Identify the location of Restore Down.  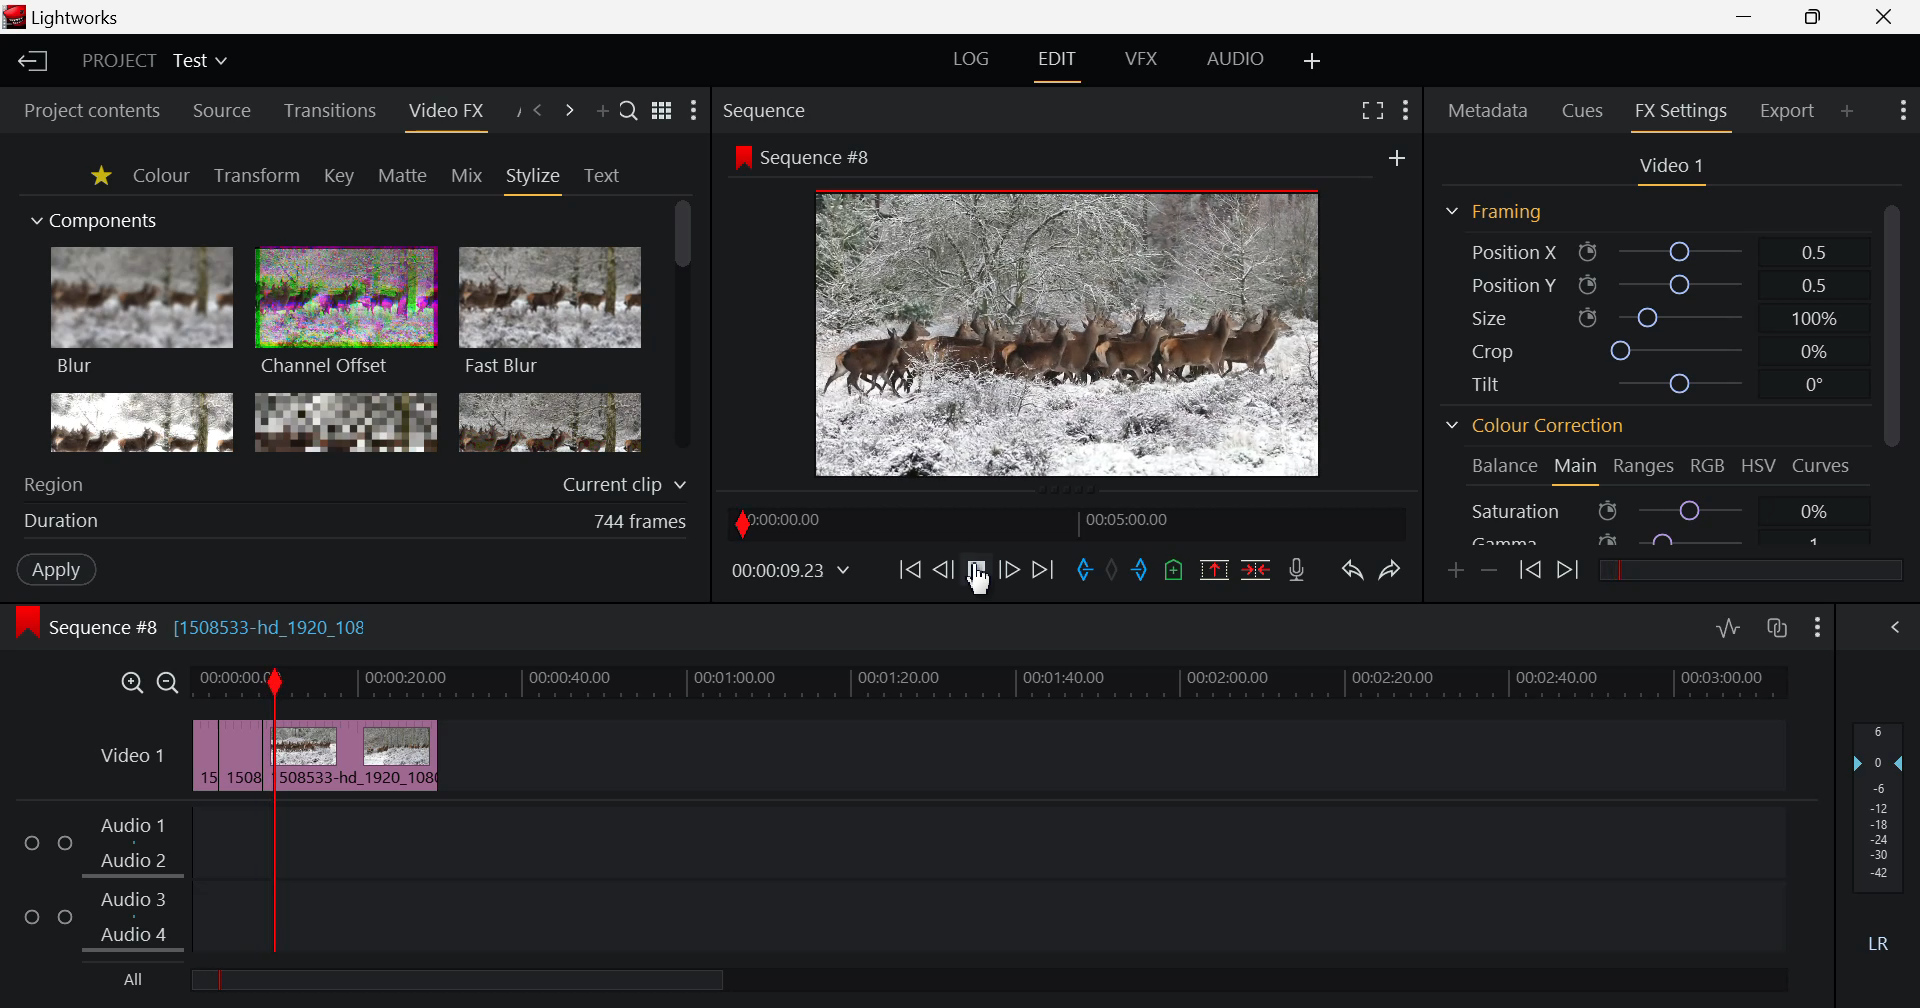
(1747, 17).